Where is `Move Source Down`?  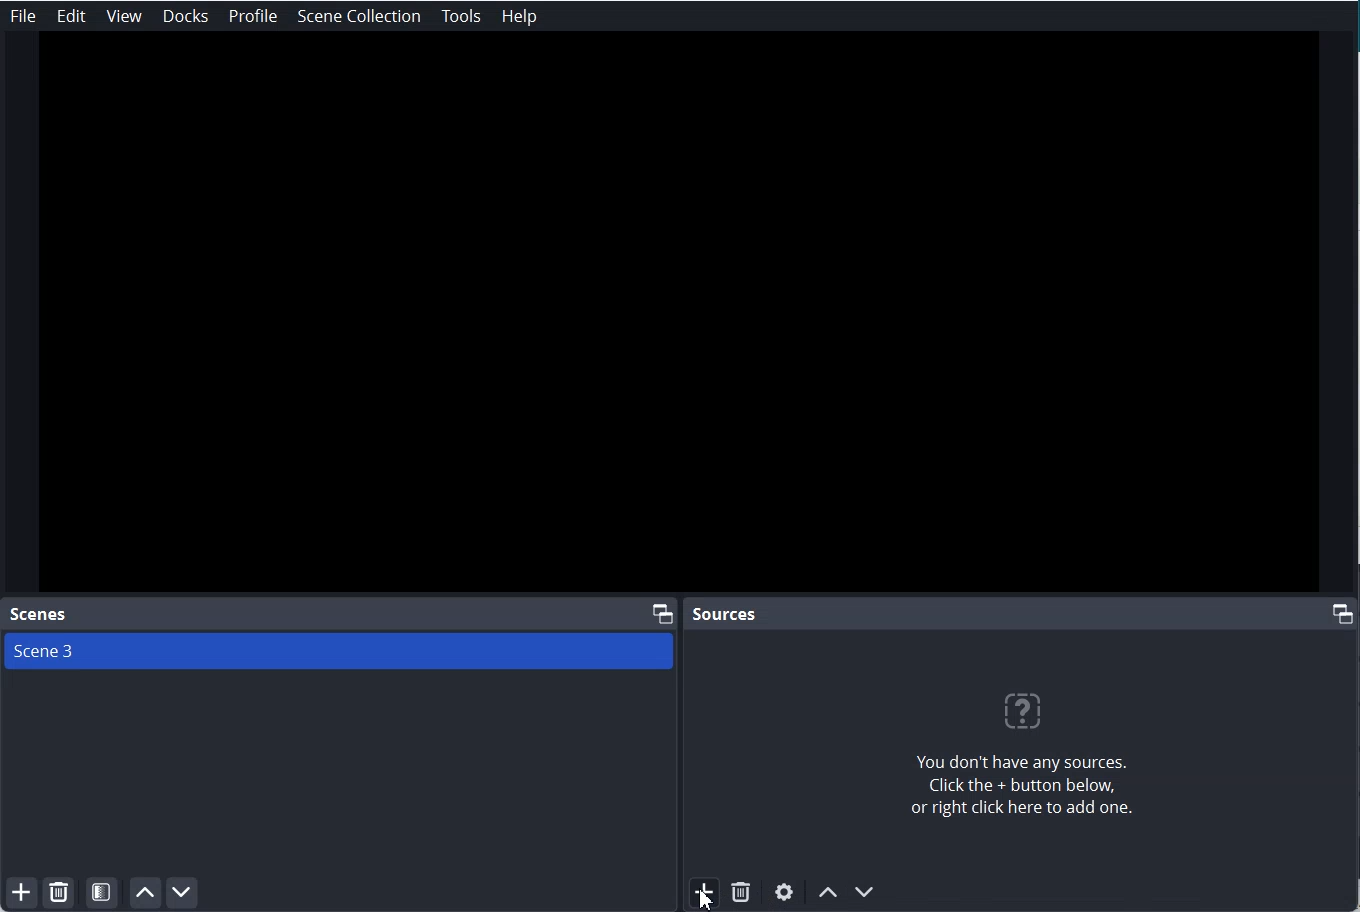 Move Source Down is located at coordinates (865, 891).